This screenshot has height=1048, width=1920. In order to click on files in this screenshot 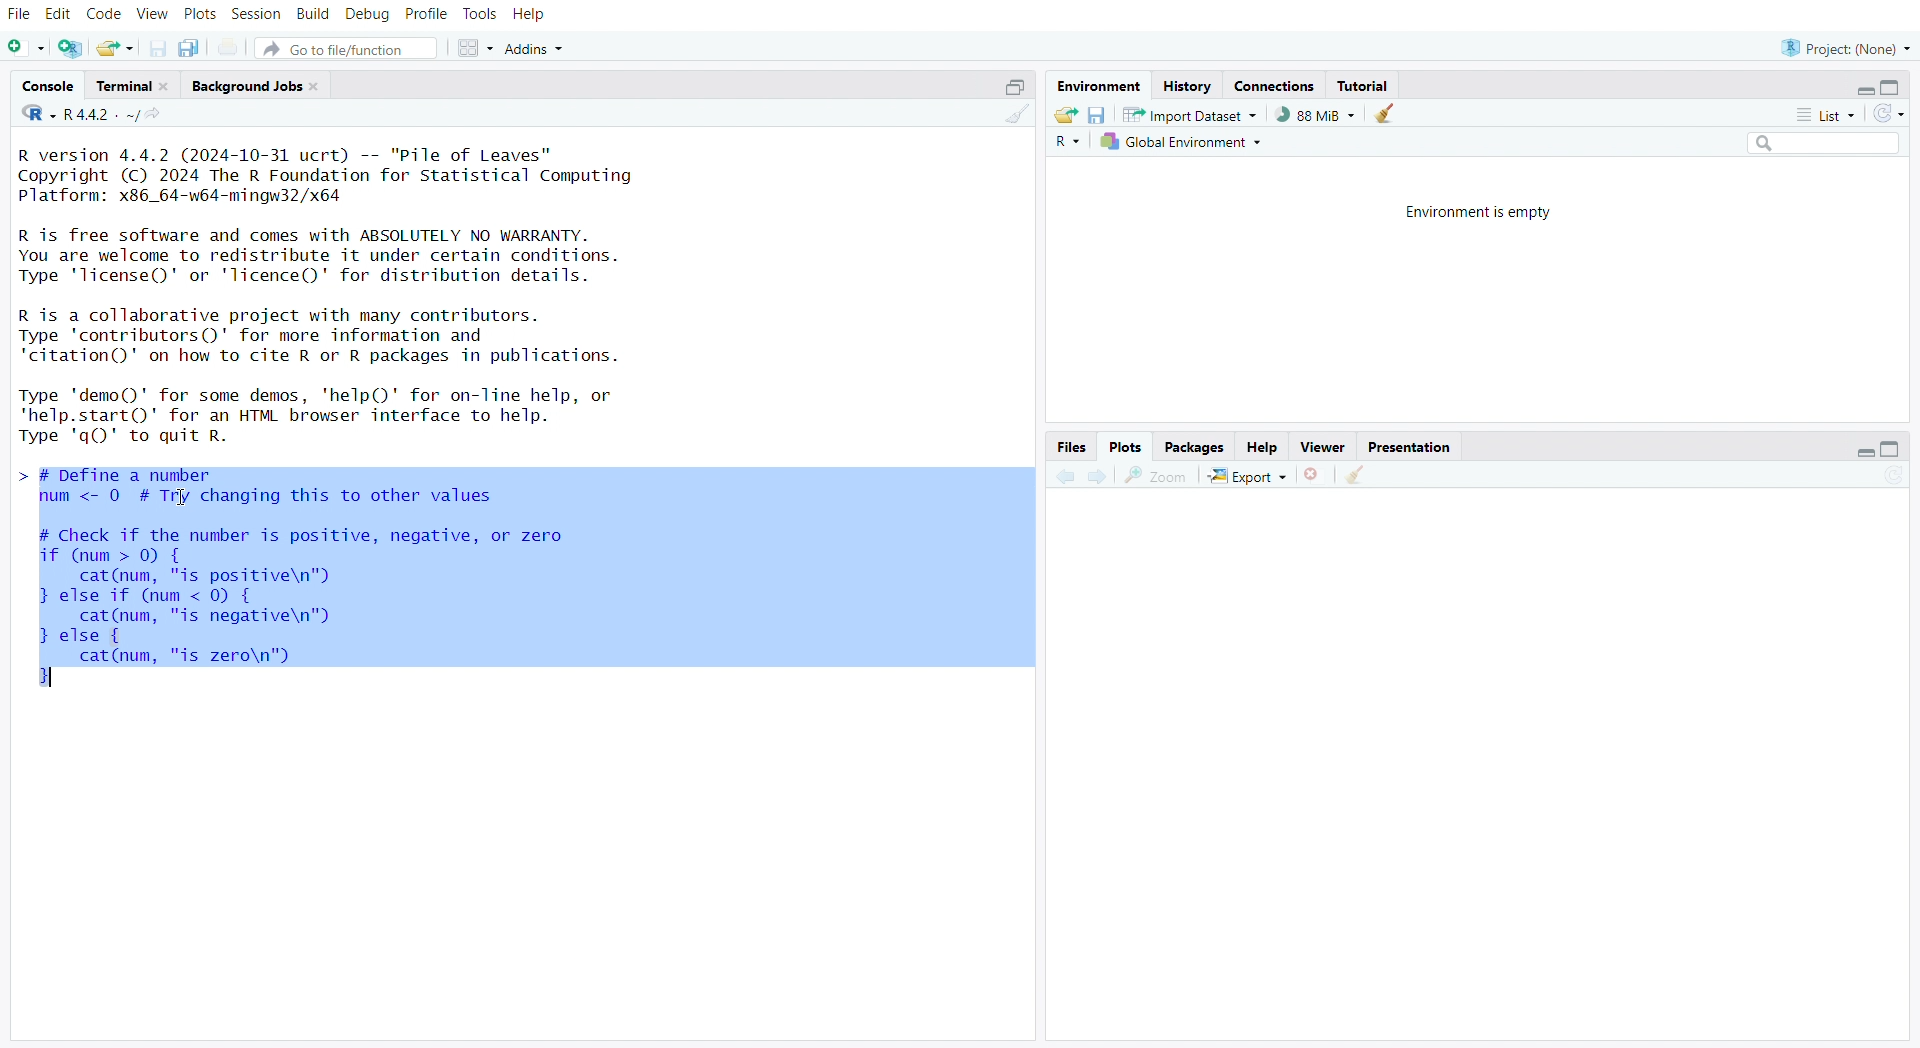, I will do `click(1067, 446)`.